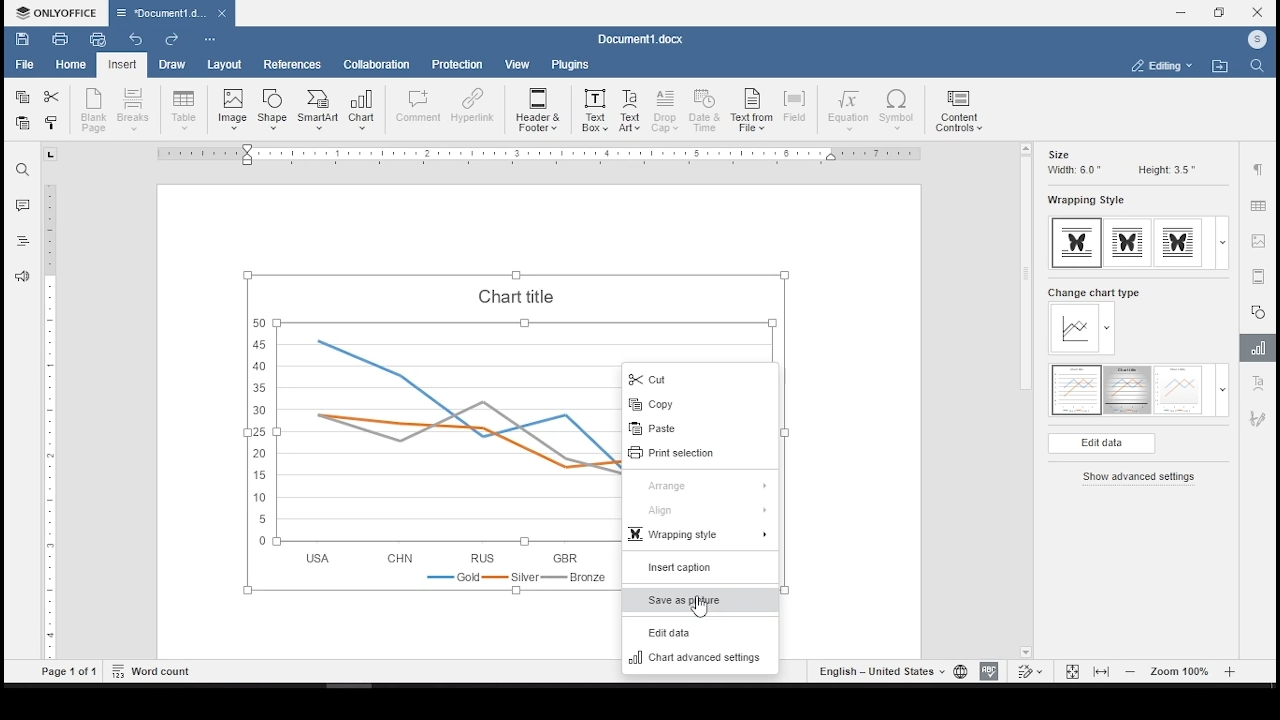  Describe the element at coordinates (700, 404) in the screenshot. I see `copy` at that location.